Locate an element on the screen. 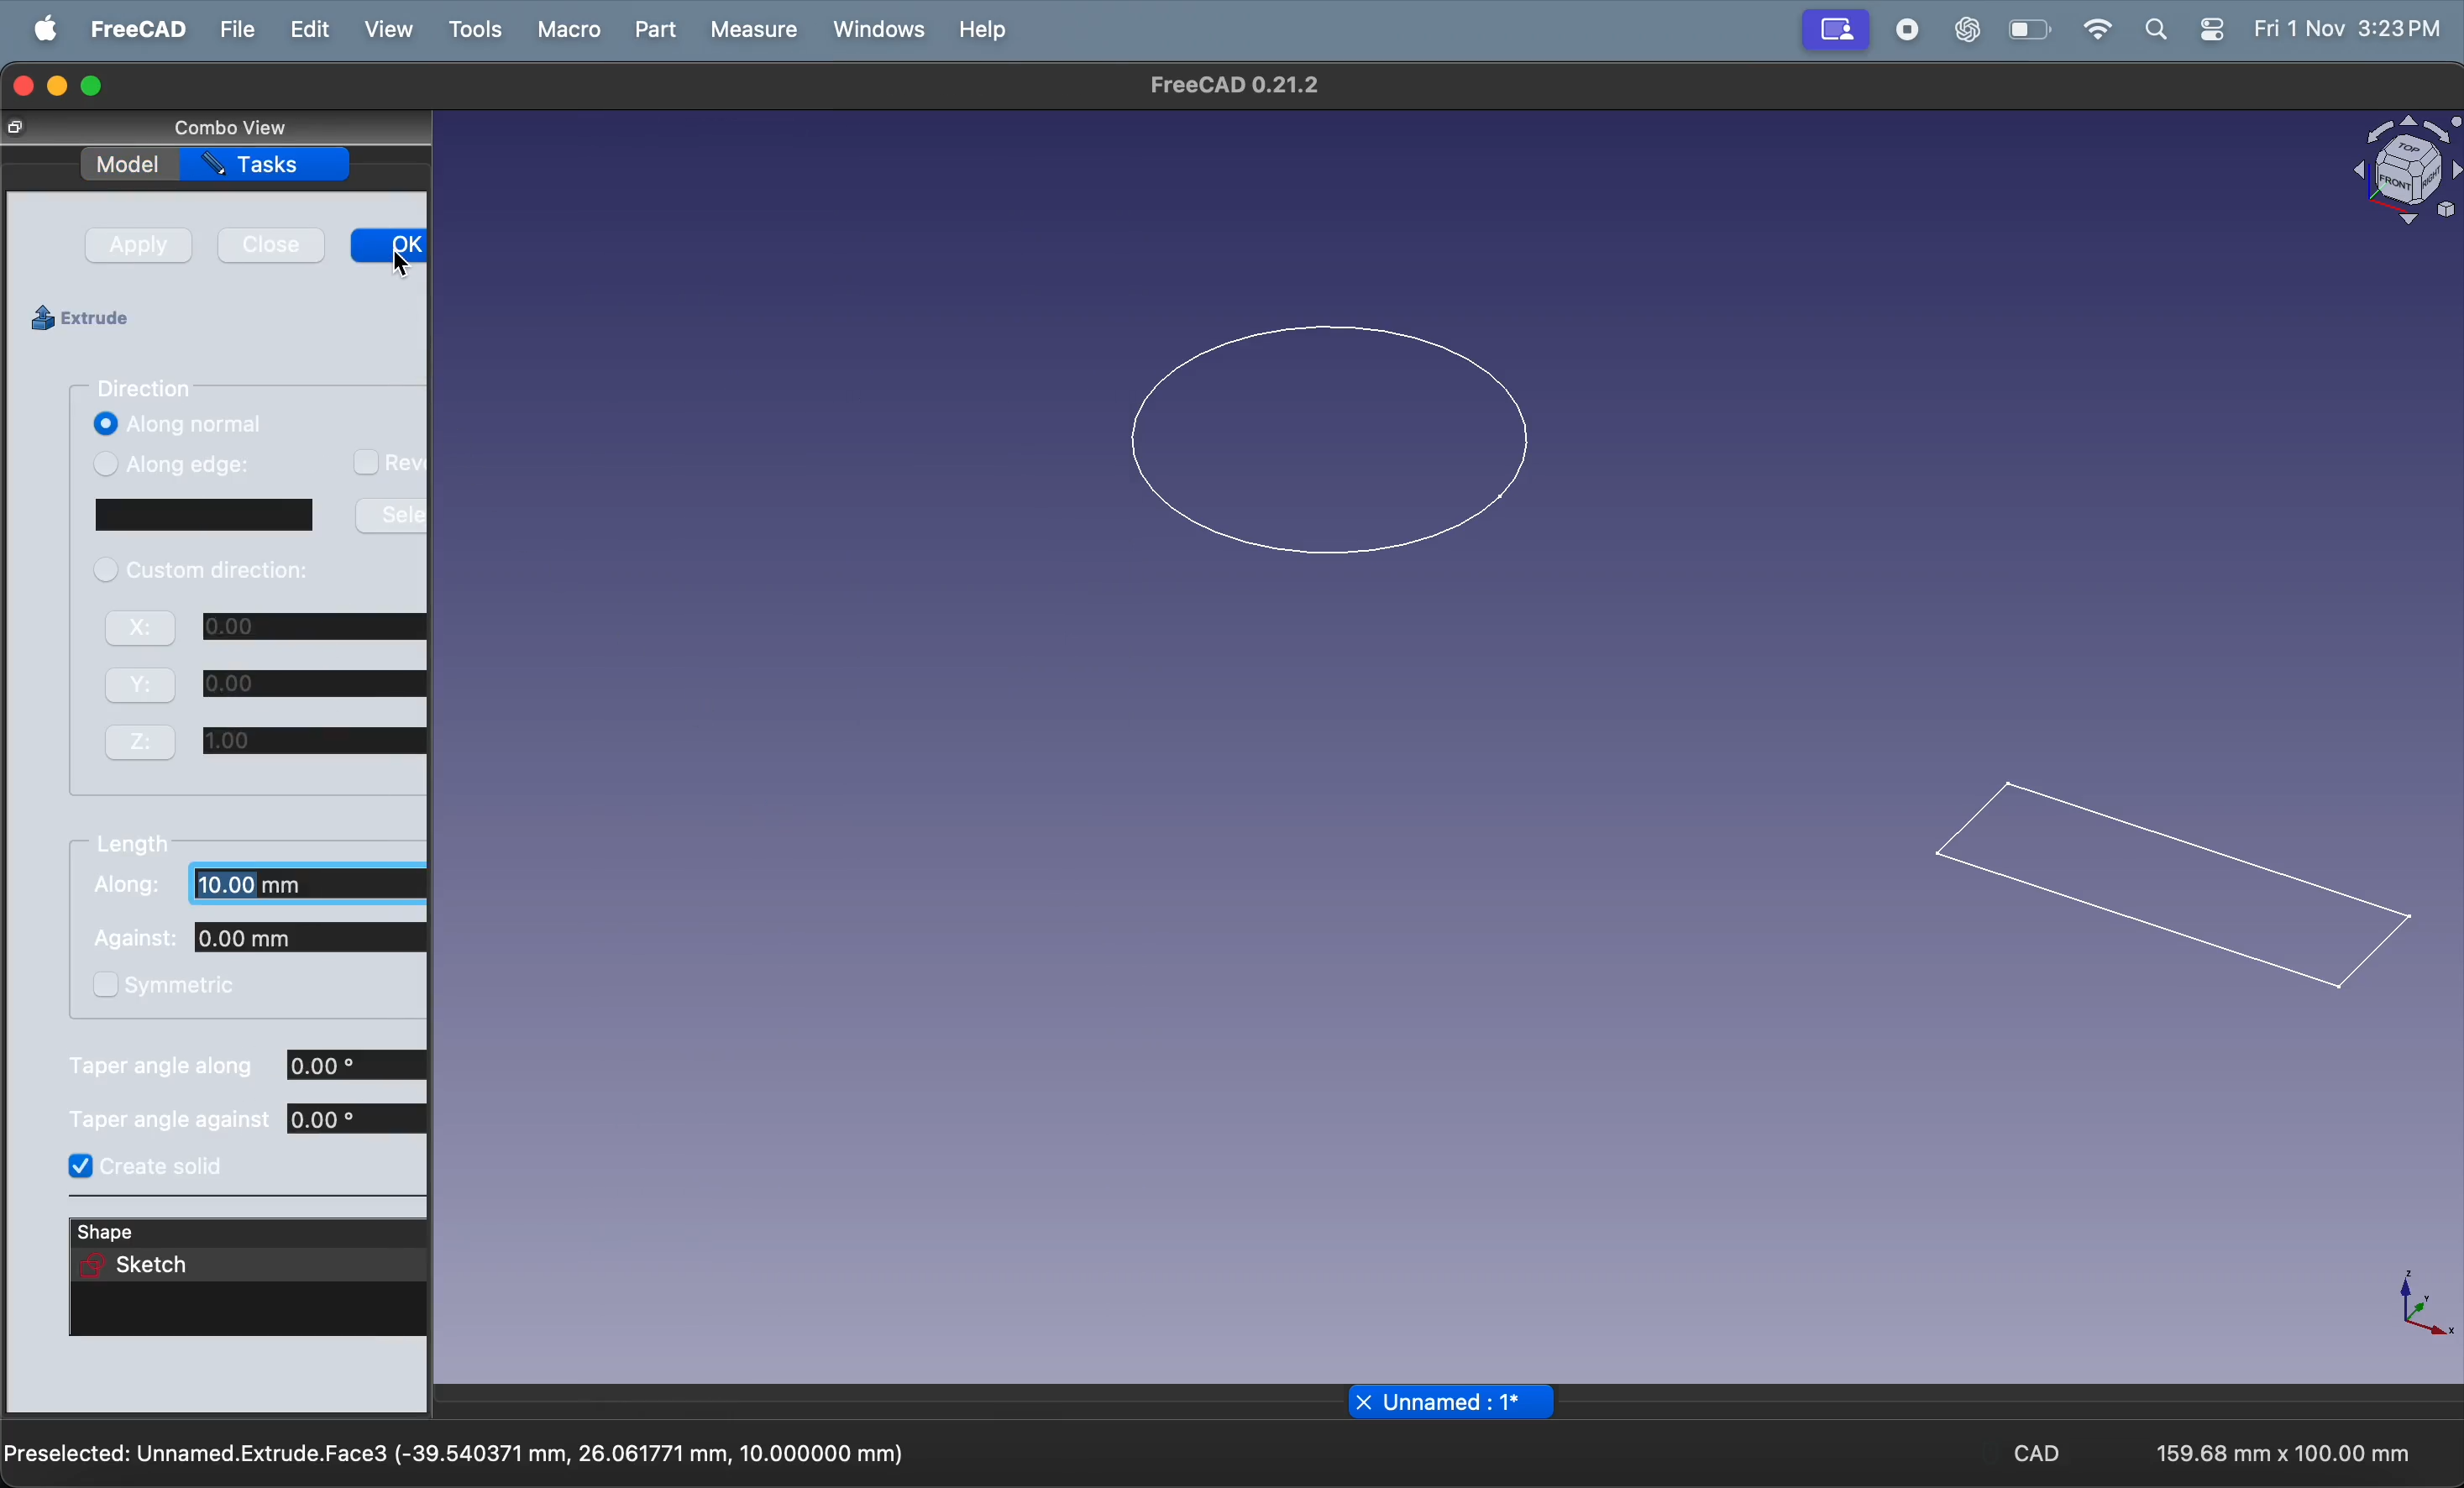 The image size is (2464, 1488). Marco is located at coordinates (566, 28).